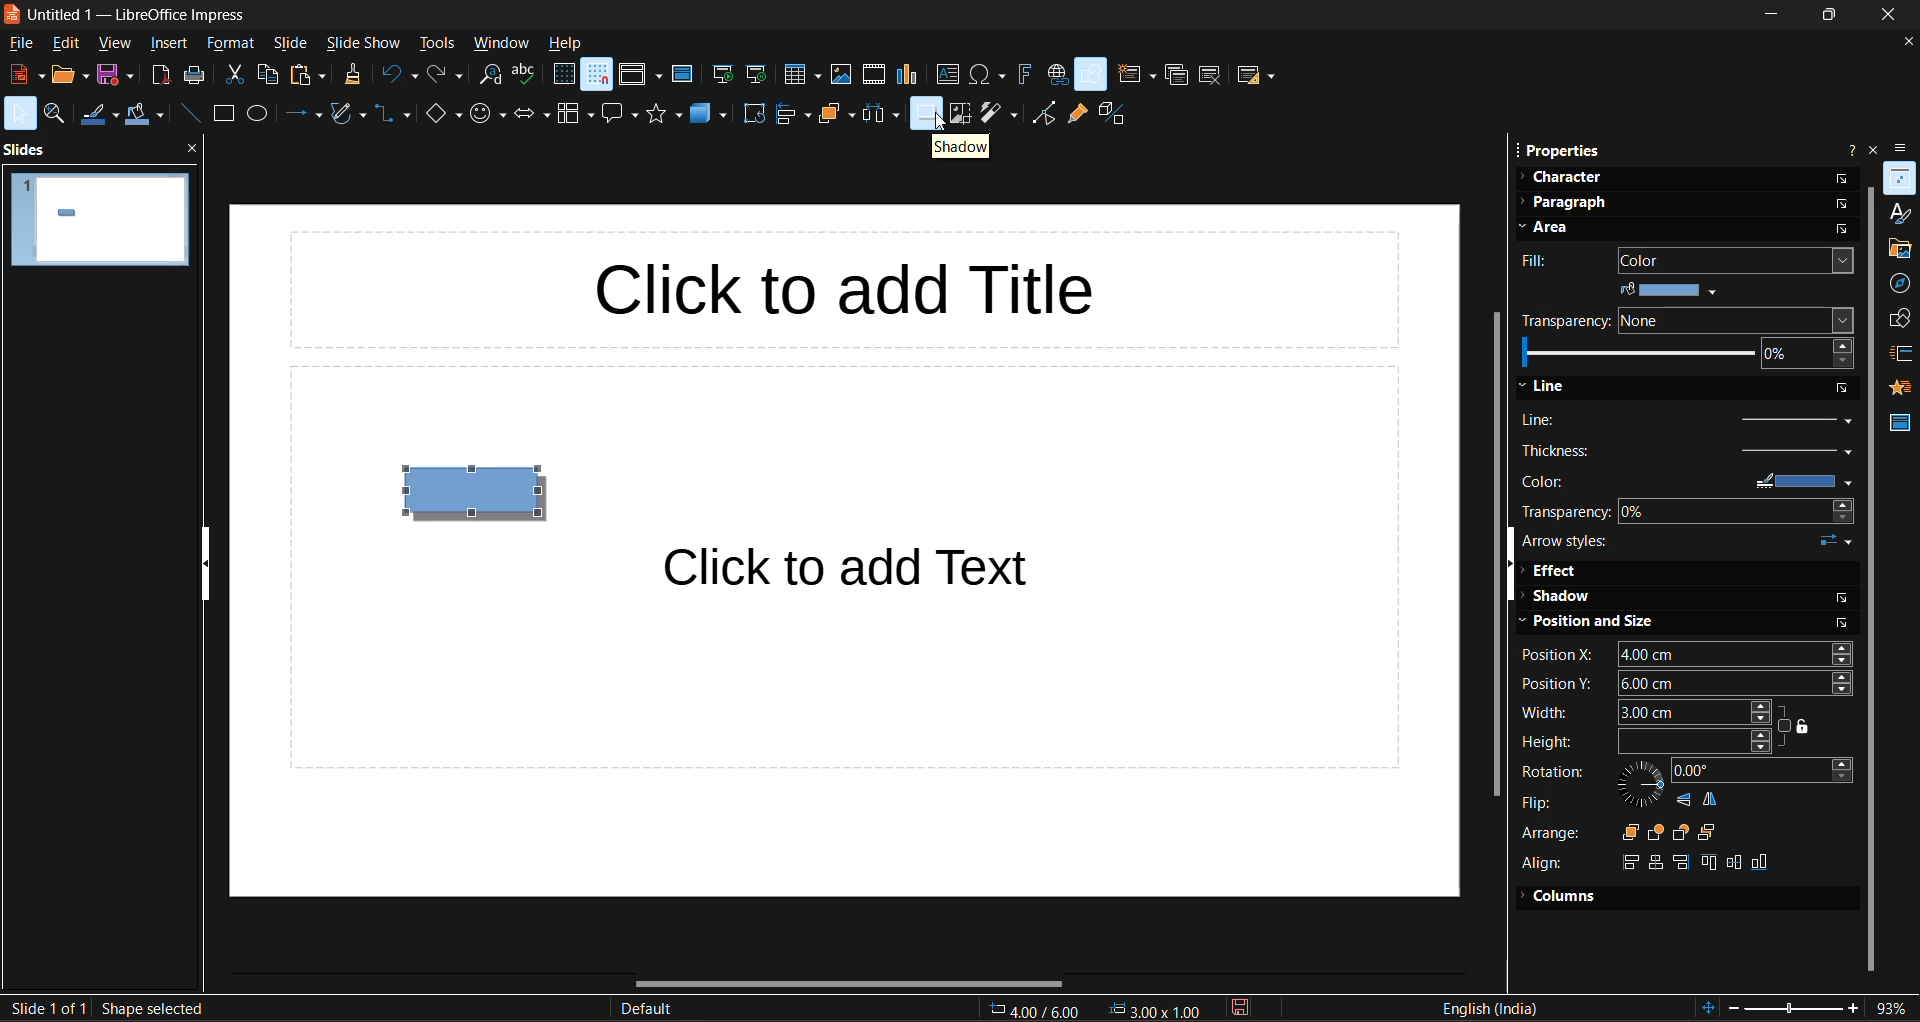  Describe the element at coordinates (1505, 563) in the screenshot. I see `hide` at that location.